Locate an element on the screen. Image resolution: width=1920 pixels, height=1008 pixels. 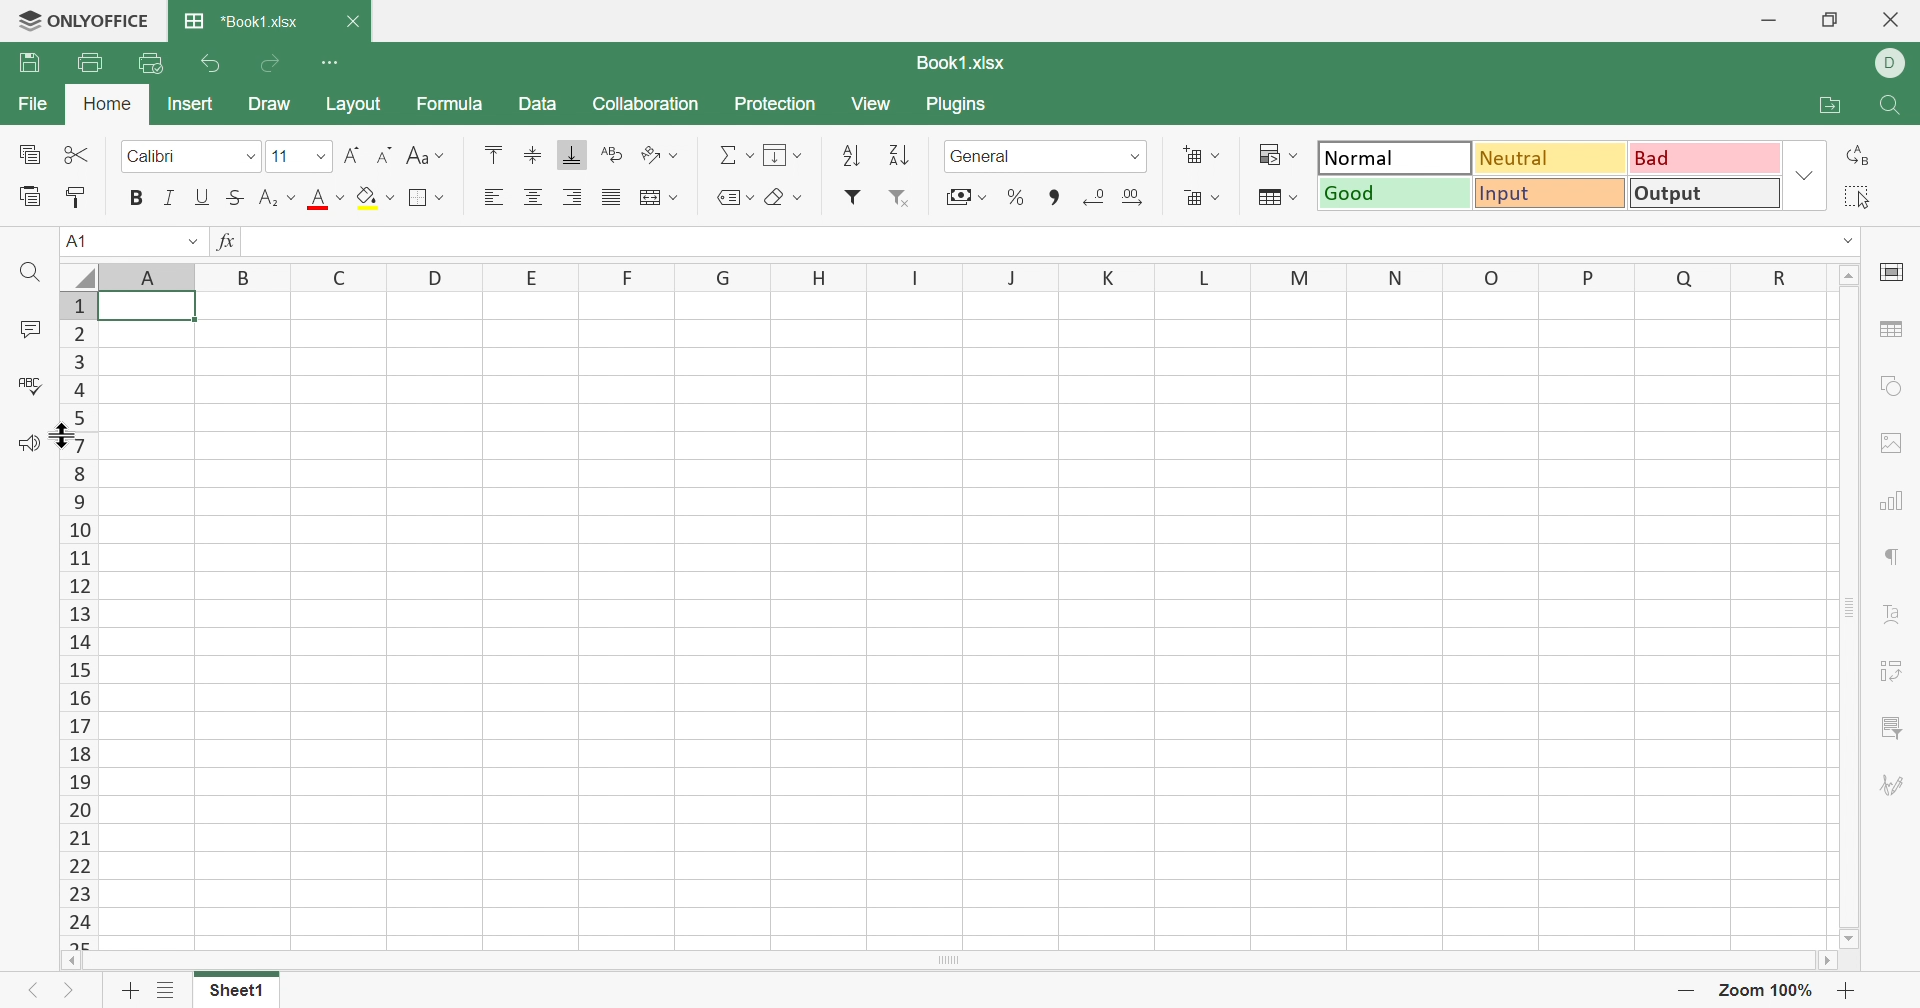
Increment font size is located at coordinates (349, 156).